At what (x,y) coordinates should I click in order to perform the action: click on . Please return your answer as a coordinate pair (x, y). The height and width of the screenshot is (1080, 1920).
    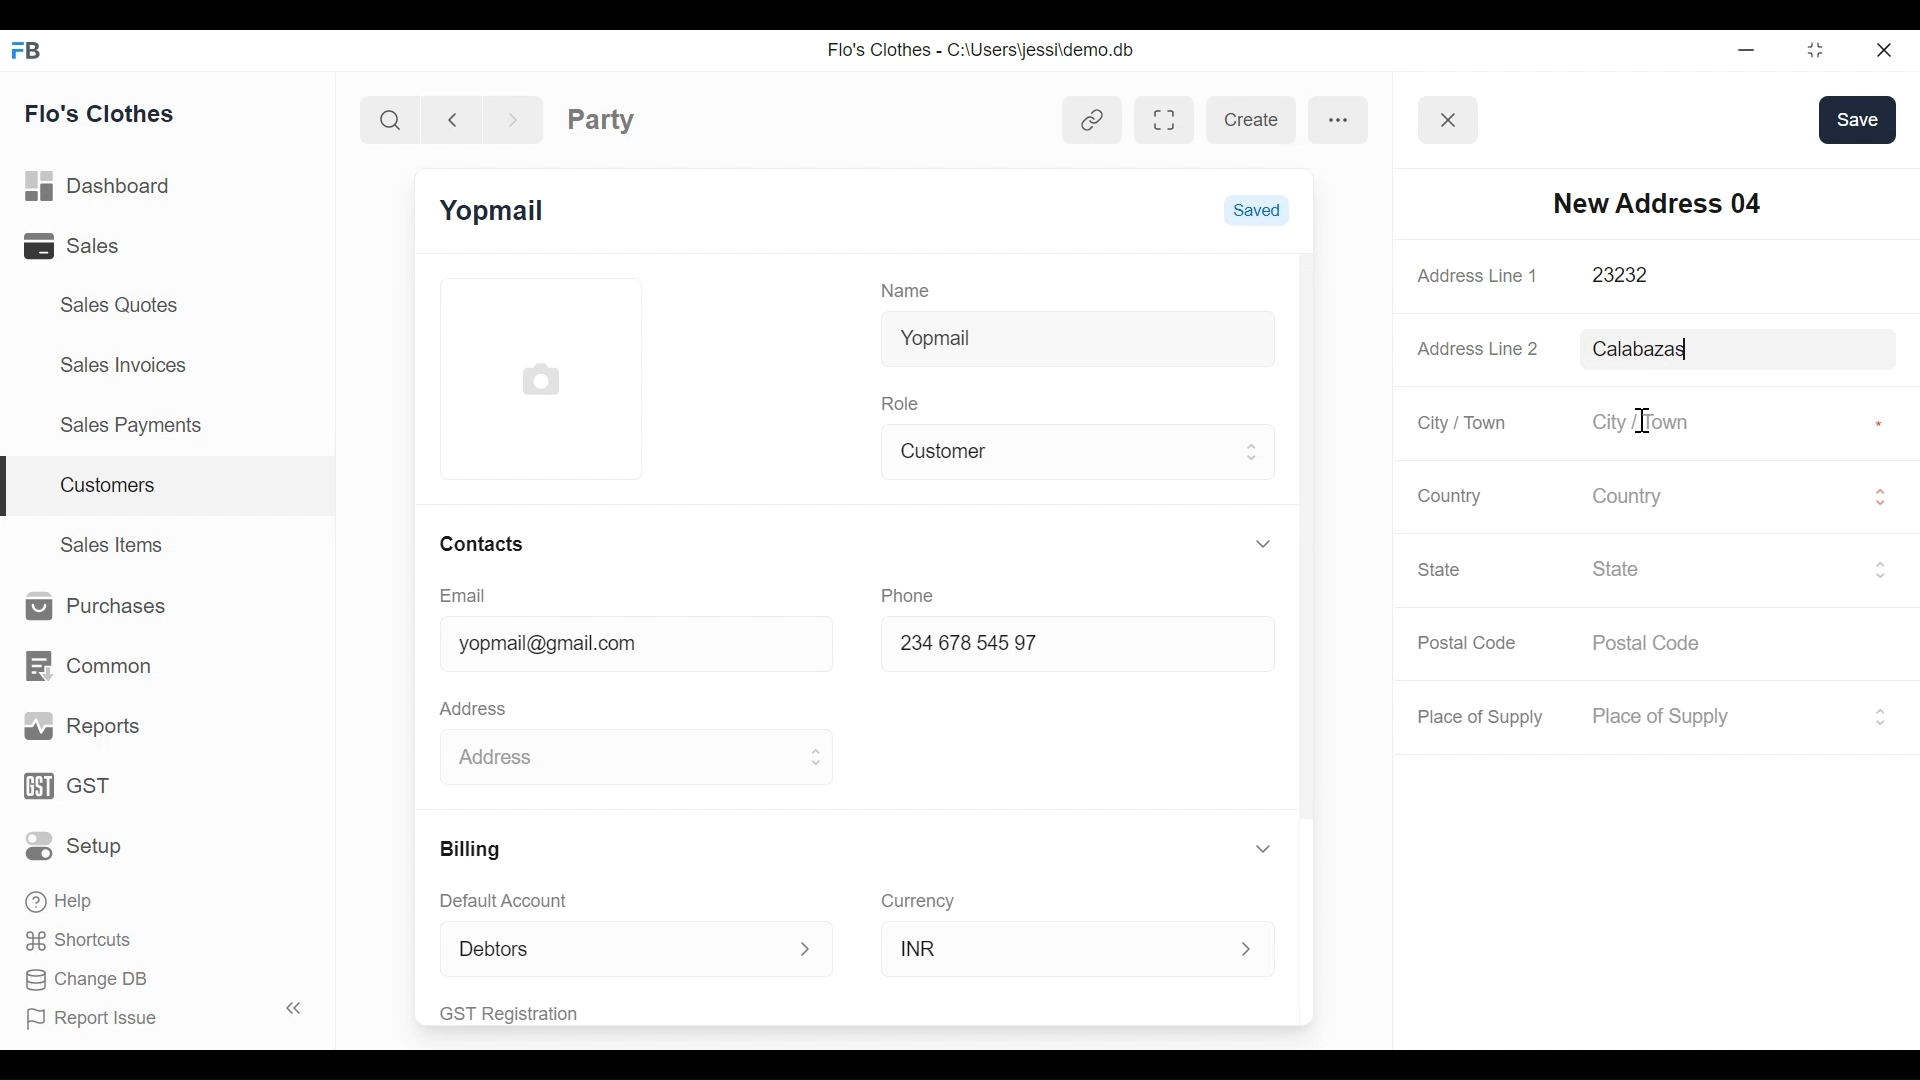
    Looking at the image, I should click on (1449, 120).